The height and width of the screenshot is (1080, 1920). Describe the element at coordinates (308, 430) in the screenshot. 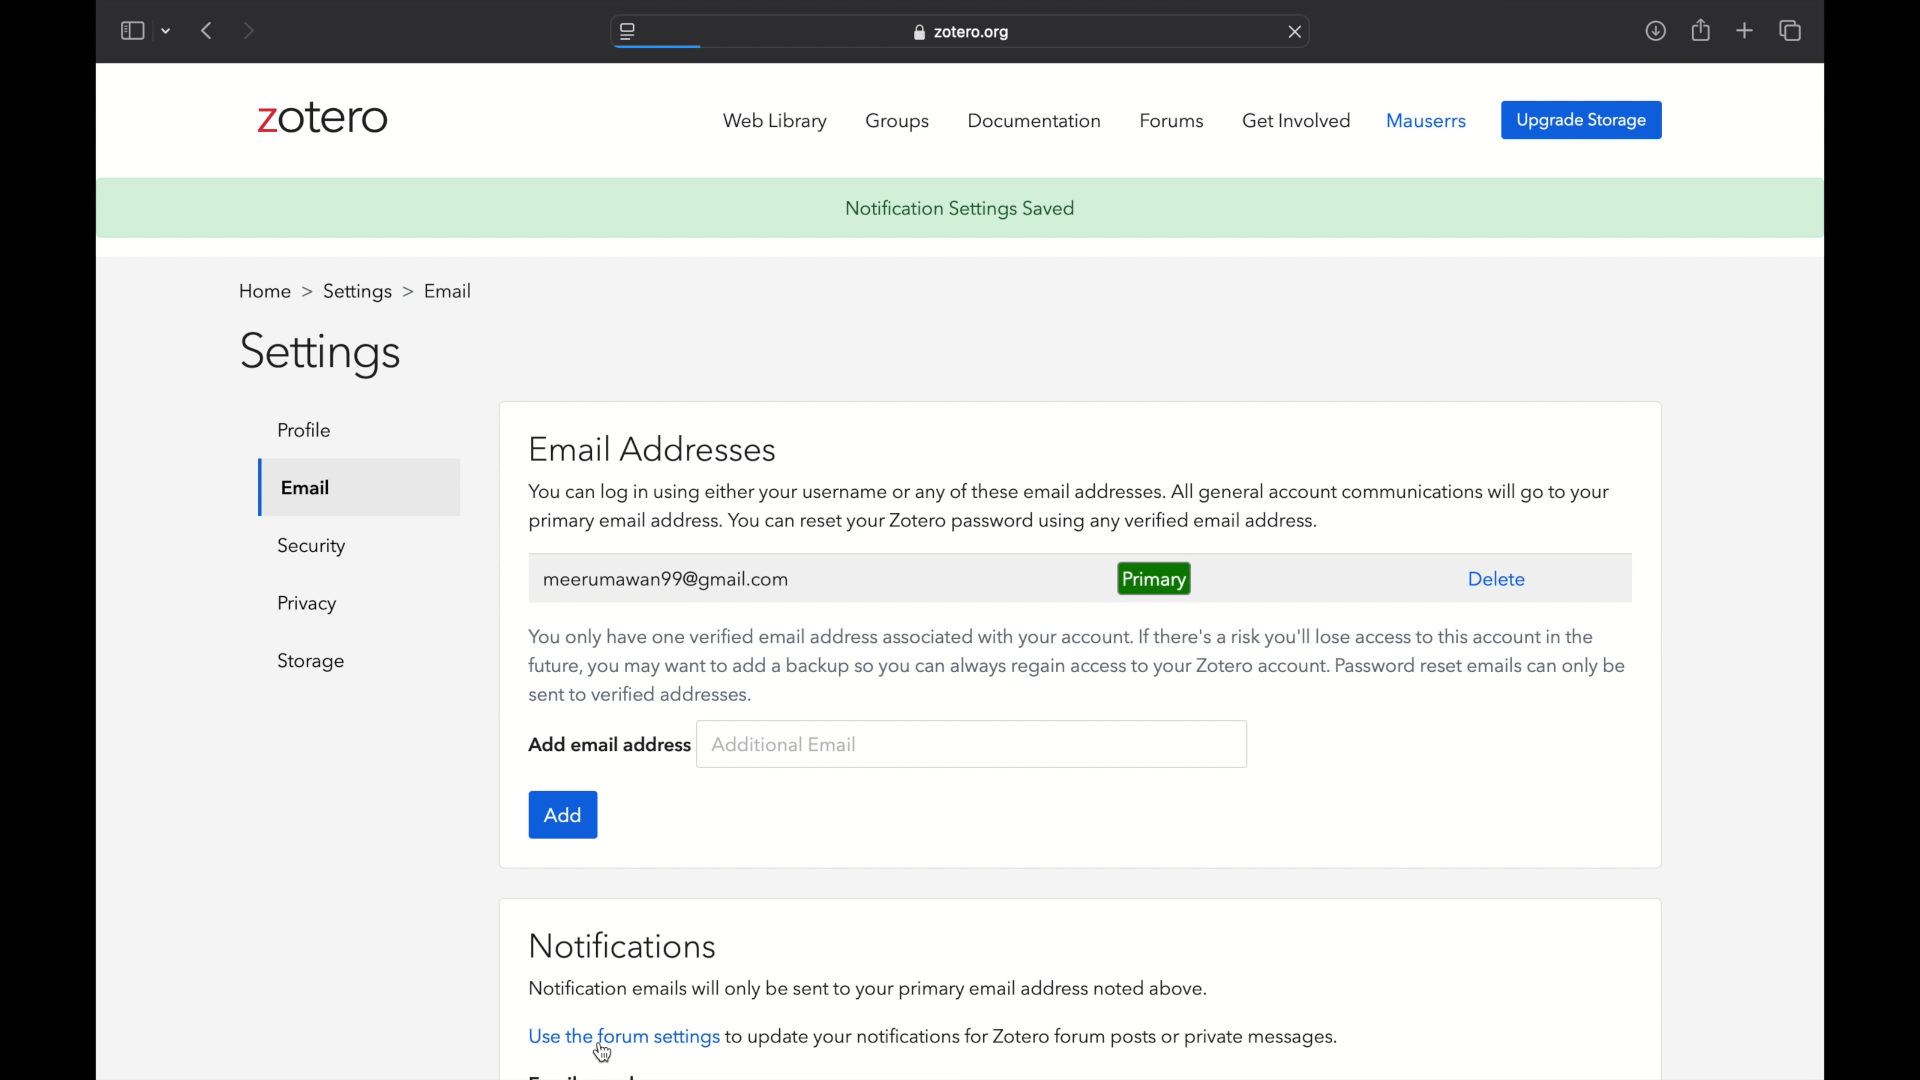

I see `profile` at that location.